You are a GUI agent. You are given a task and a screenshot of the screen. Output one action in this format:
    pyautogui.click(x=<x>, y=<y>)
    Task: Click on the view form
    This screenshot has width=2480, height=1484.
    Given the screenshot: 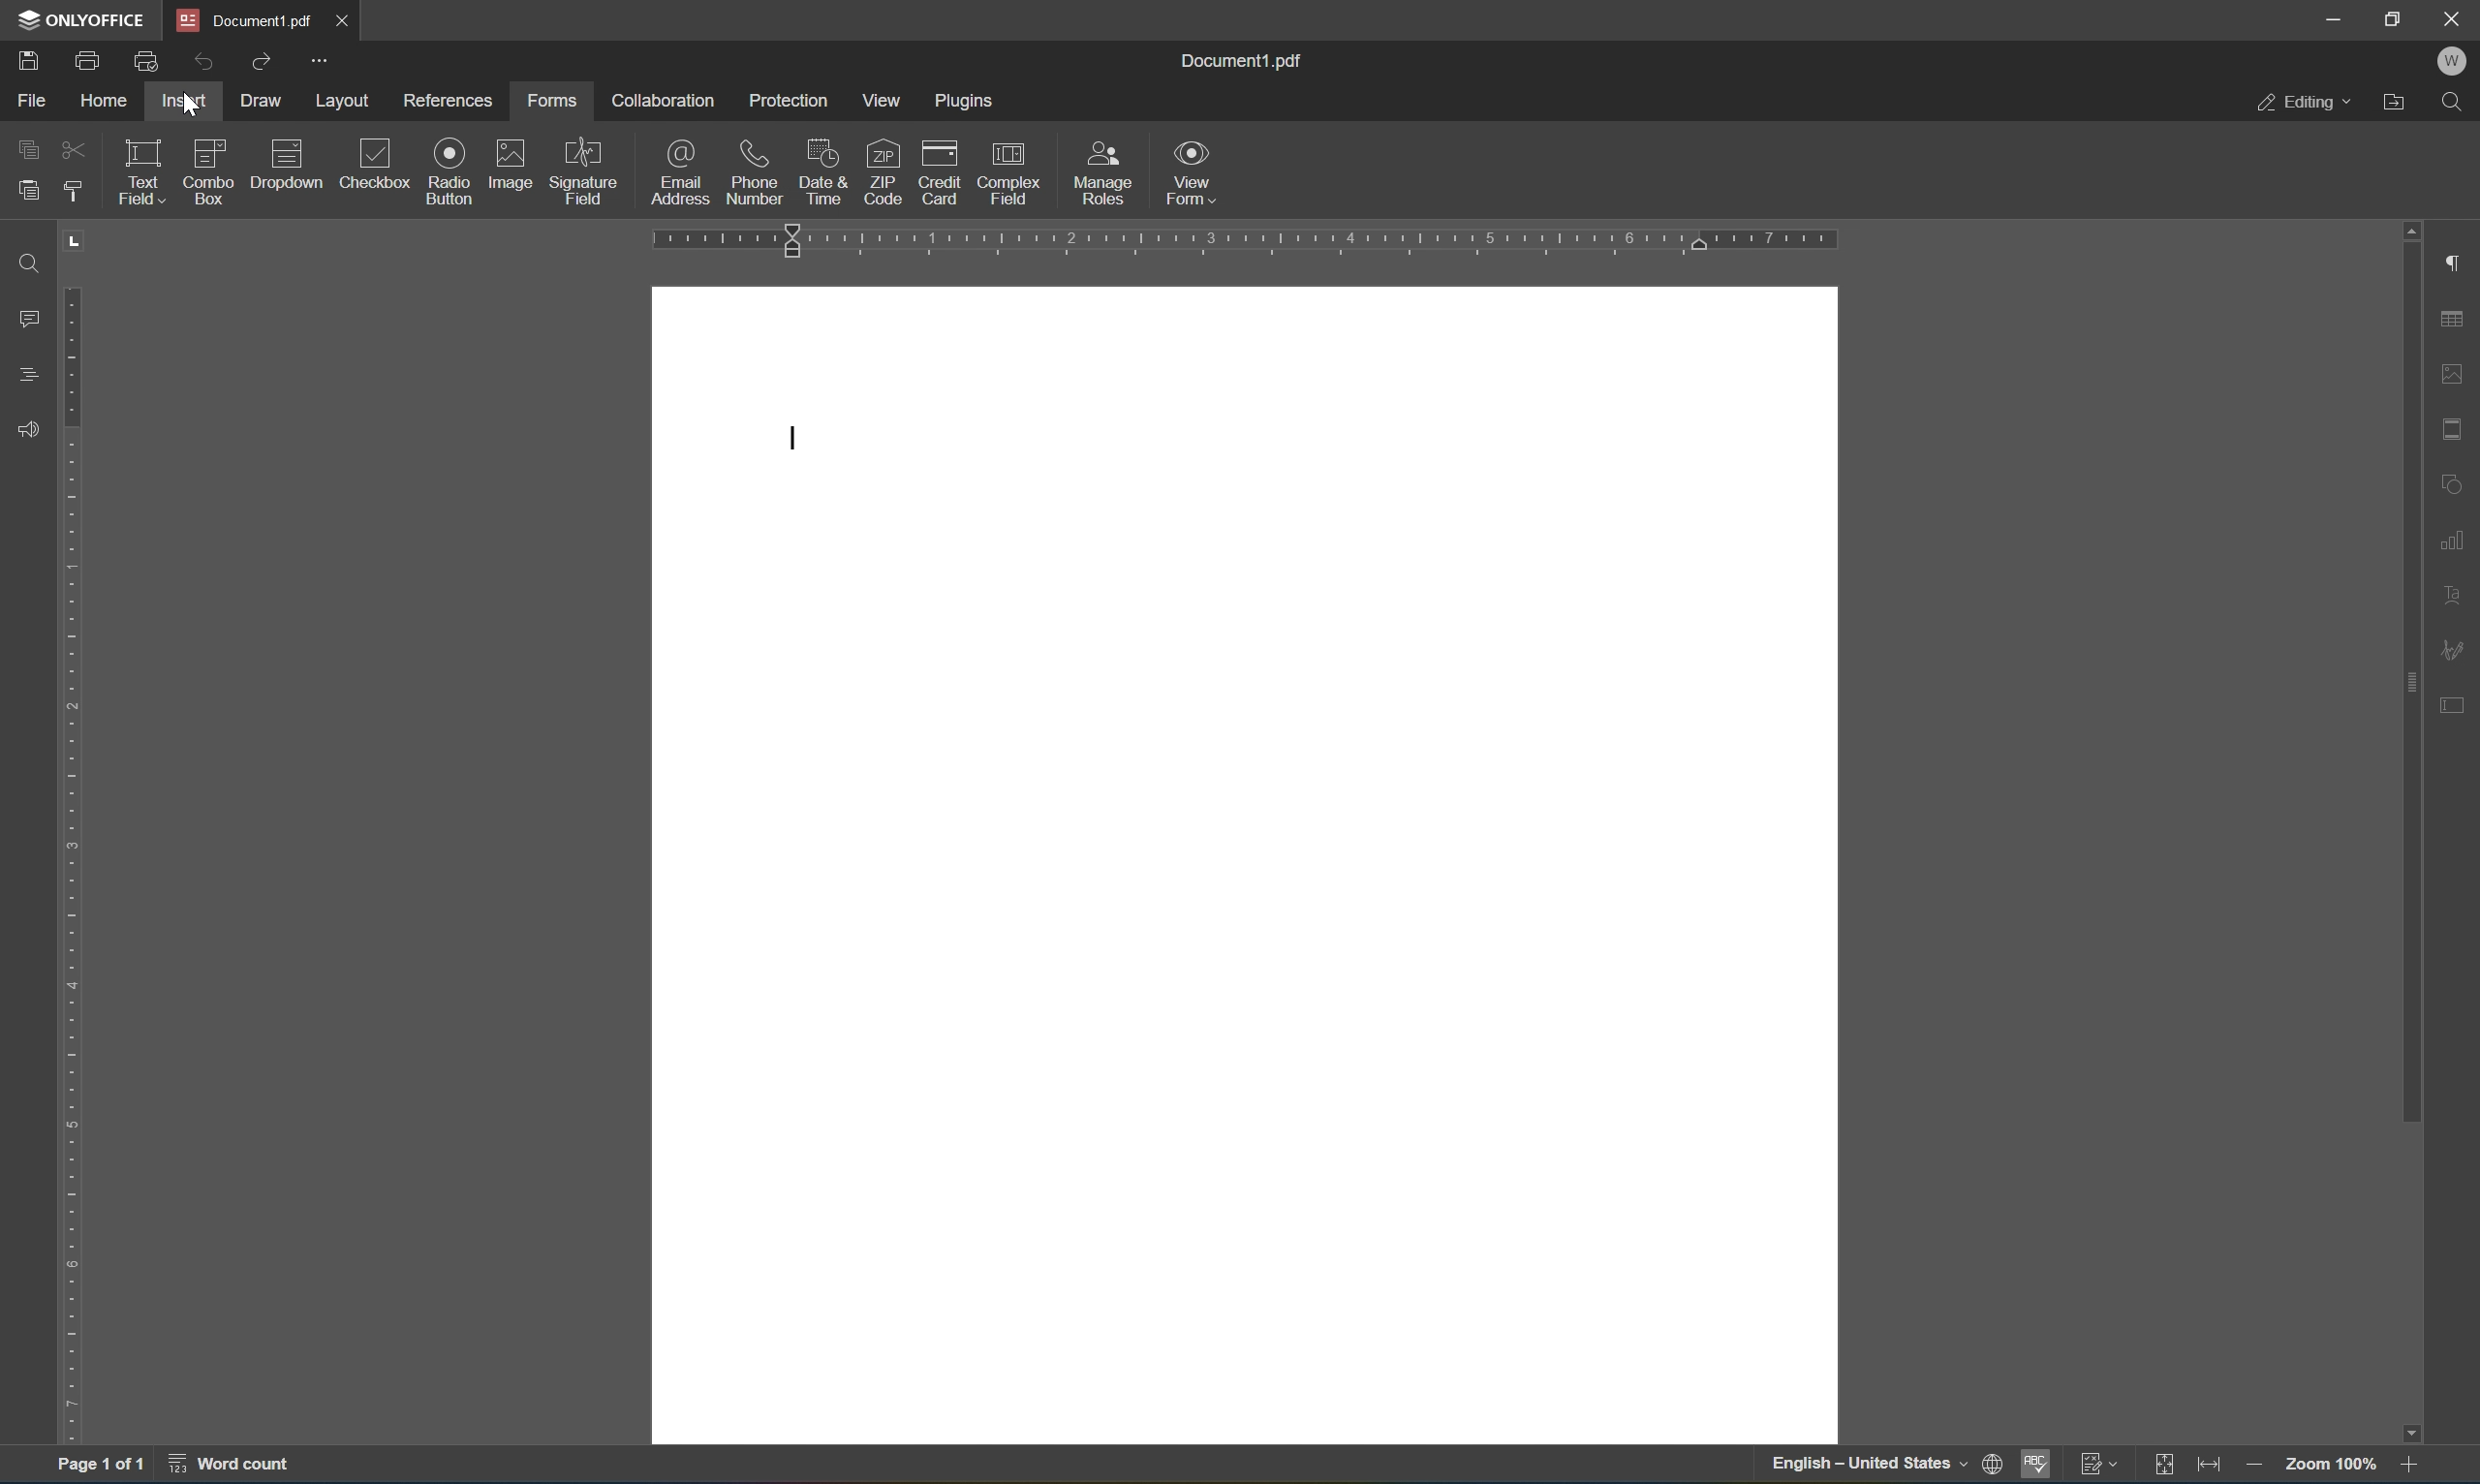 What is the action you would take?
    pyautogui.click(x=1191, y=173)
    